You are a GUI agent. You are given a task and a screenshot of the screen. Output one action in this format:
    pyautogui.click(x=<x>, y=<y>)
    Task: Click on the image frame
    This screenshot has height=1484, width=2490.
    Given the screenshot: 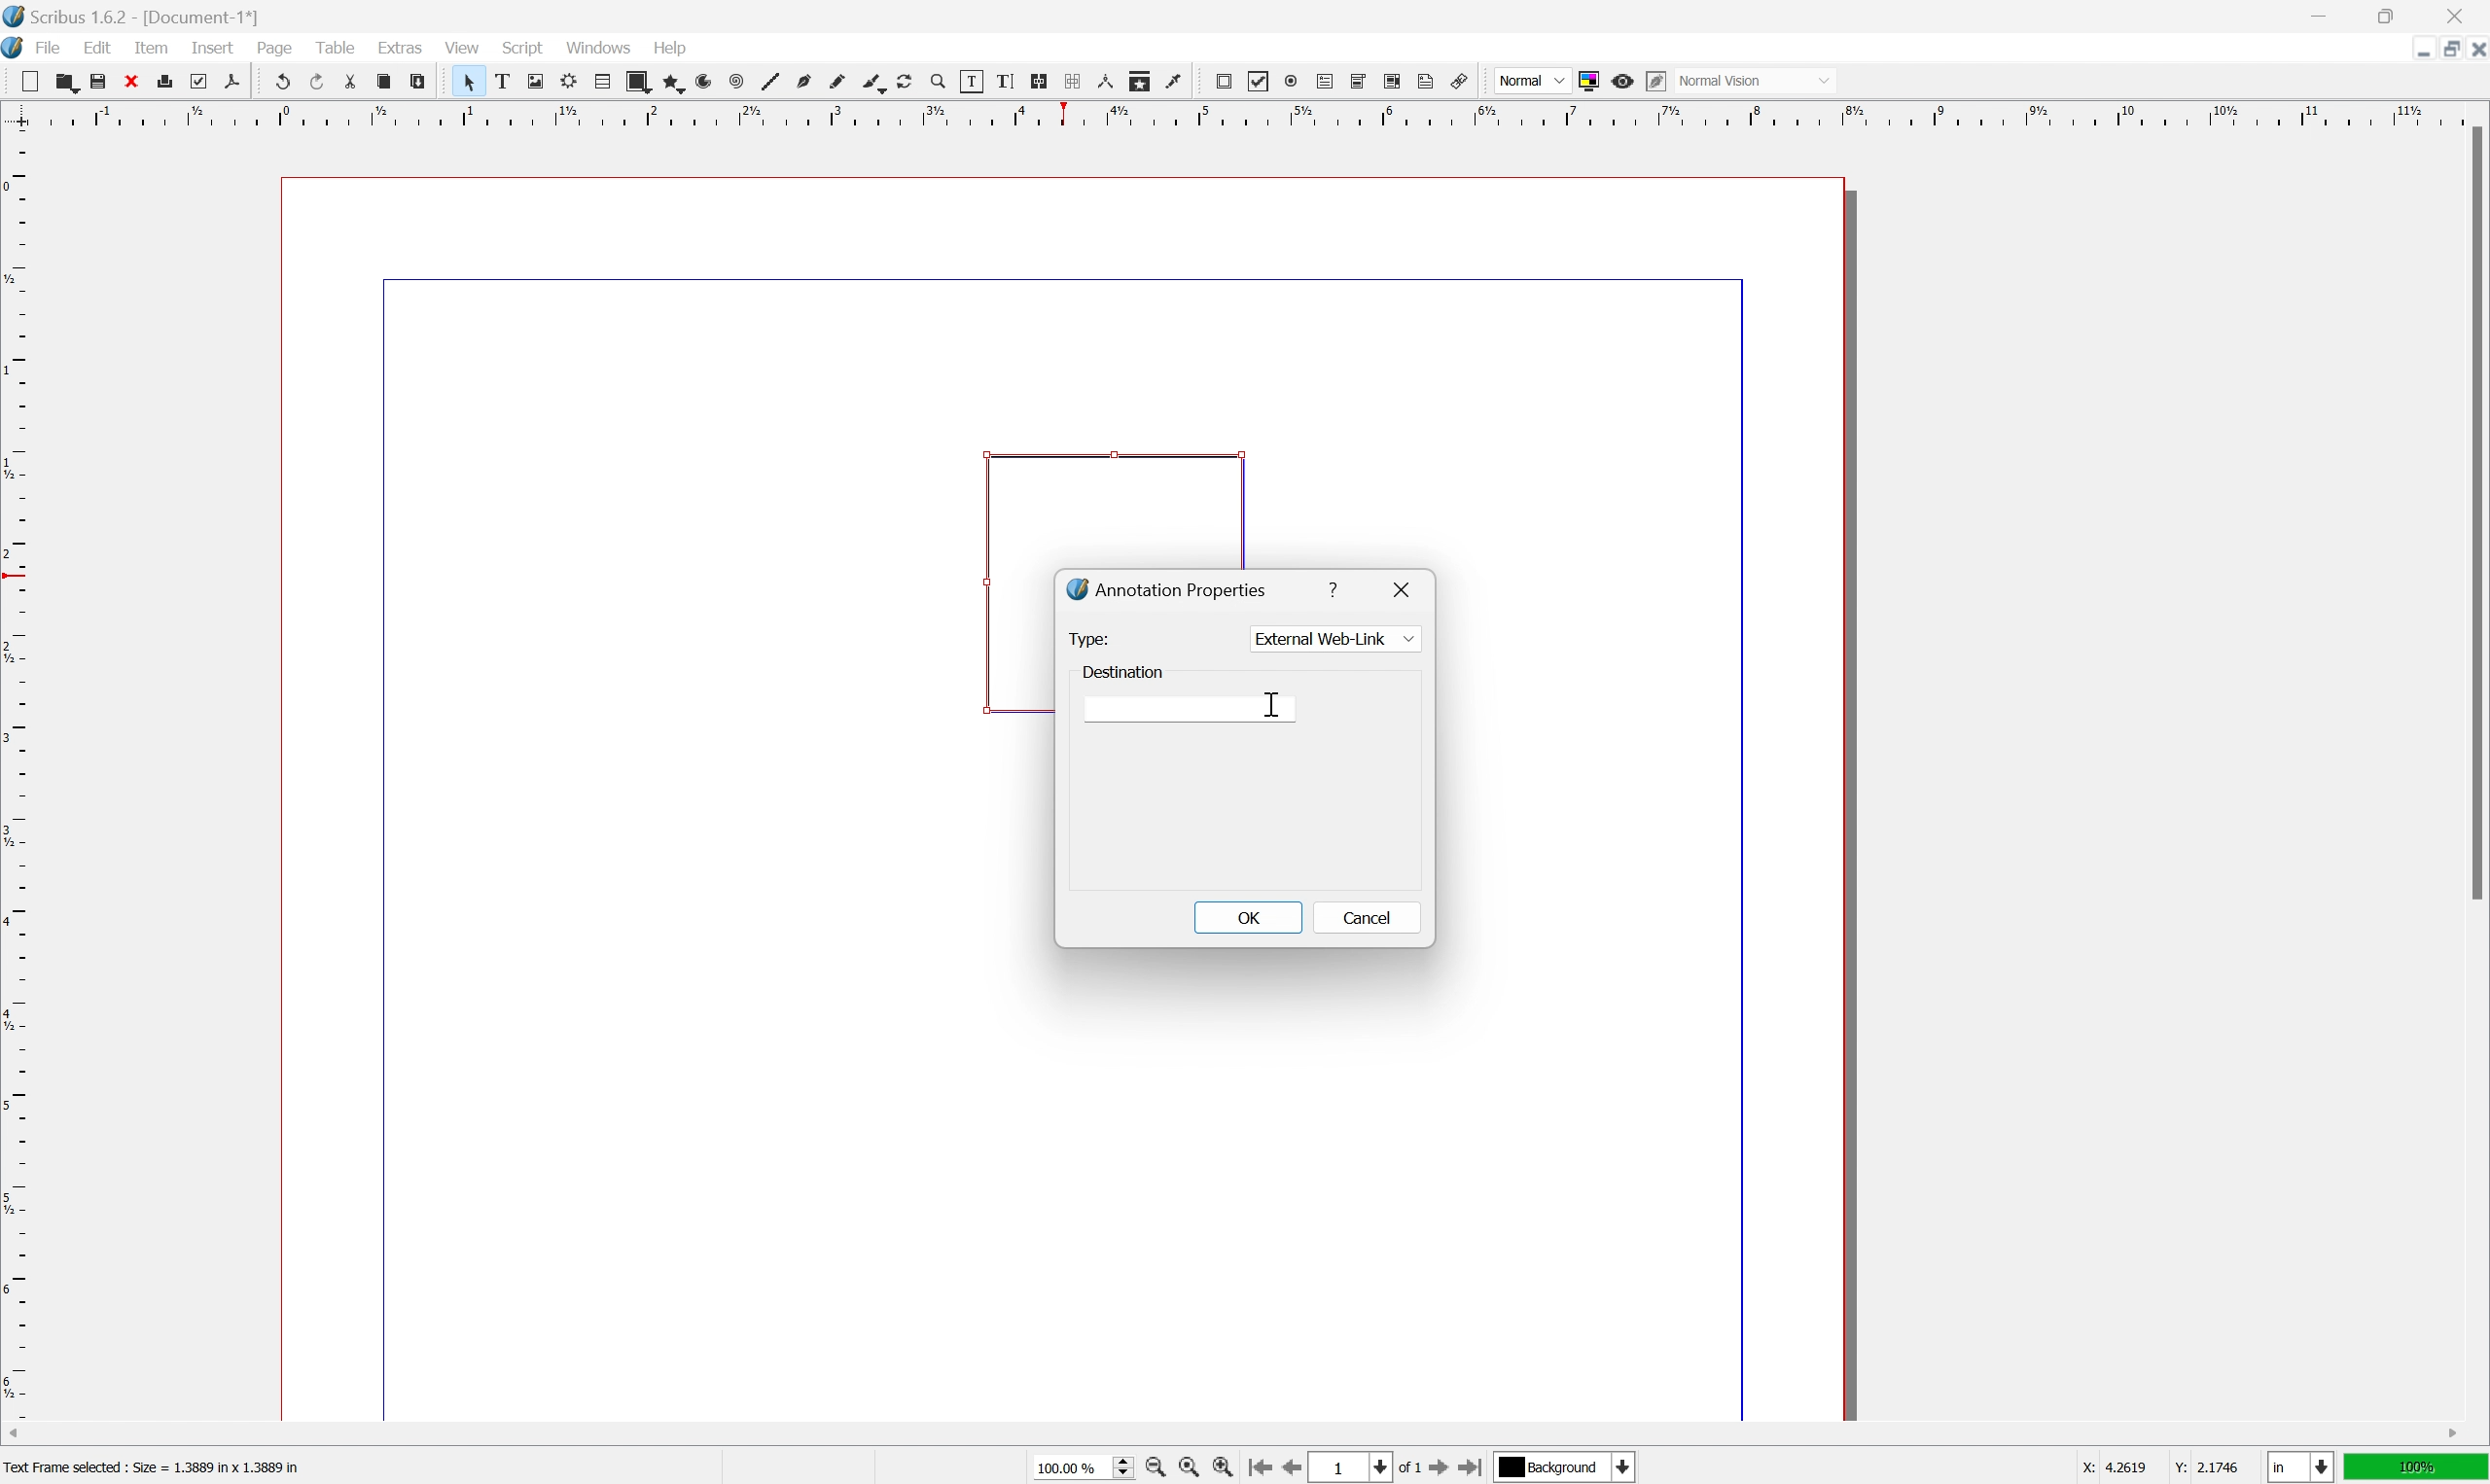 What is the action you would take?
    pyautogui.click(x=535, y=81)
    